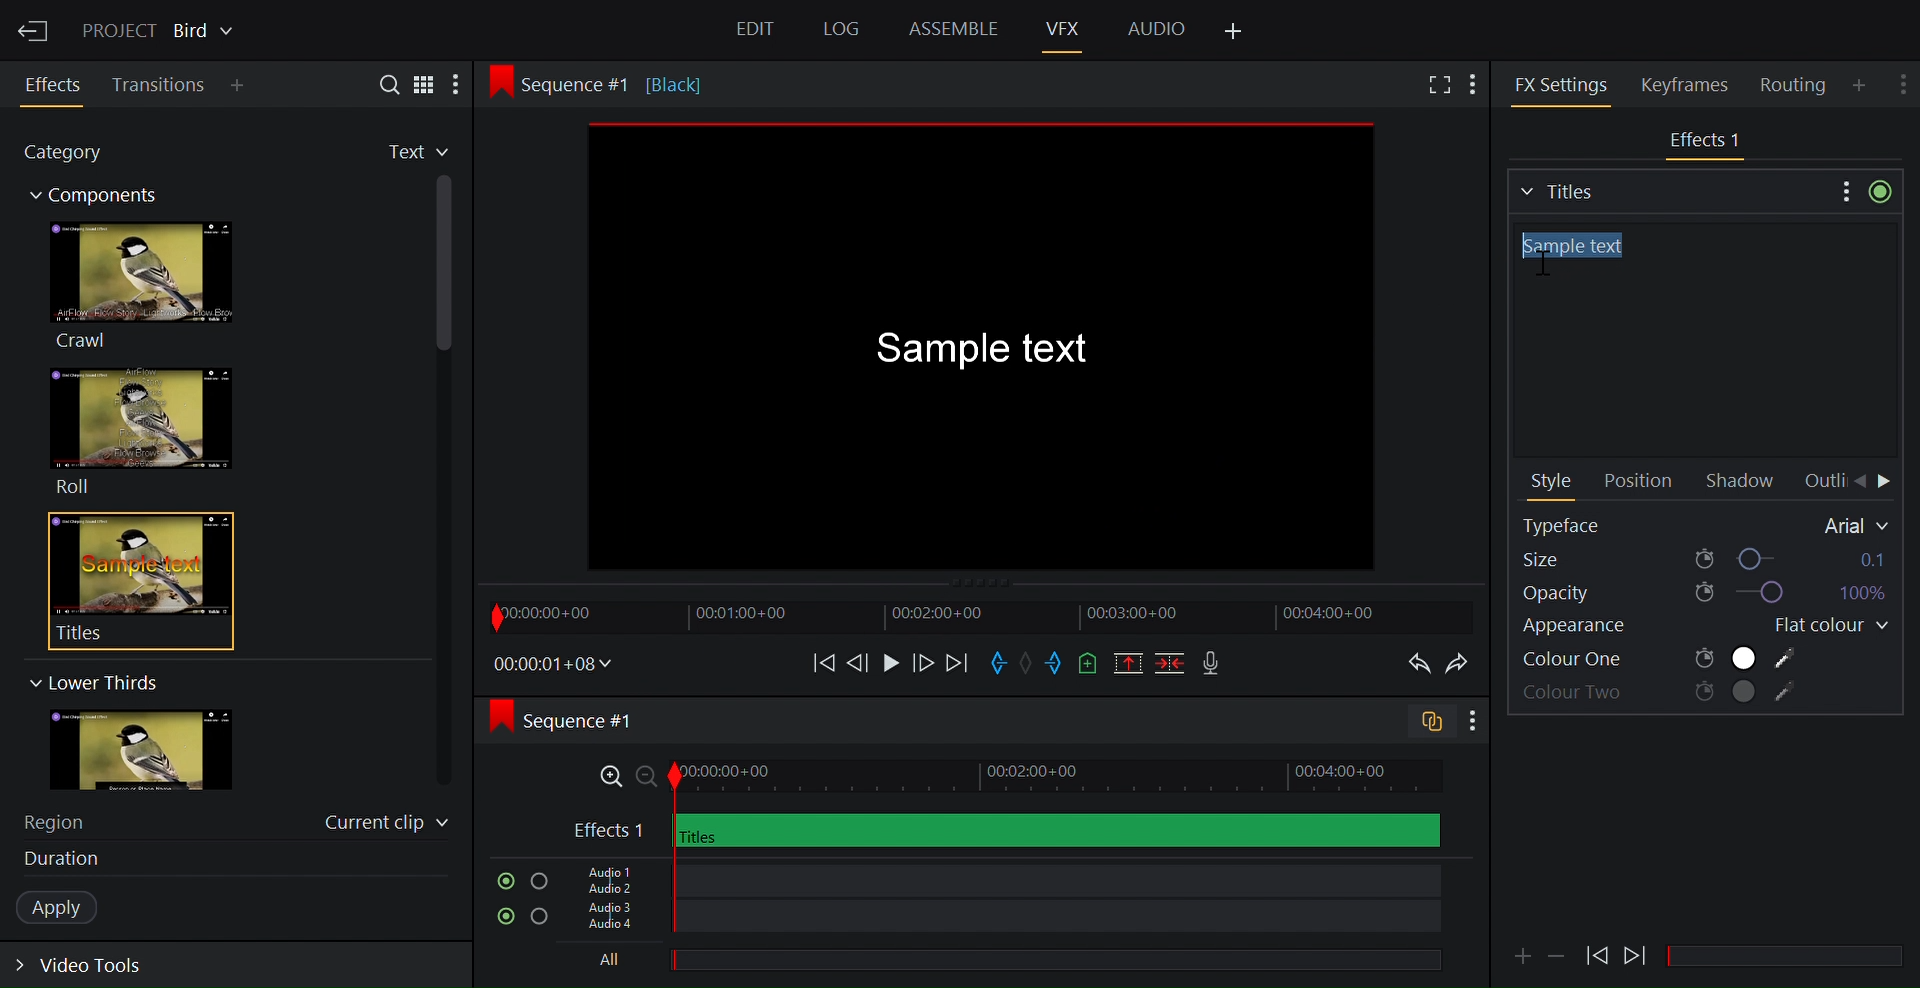  Describe the element at coordinates (92, 682) in the screenshot. I see `Lower Thirs` at that location.